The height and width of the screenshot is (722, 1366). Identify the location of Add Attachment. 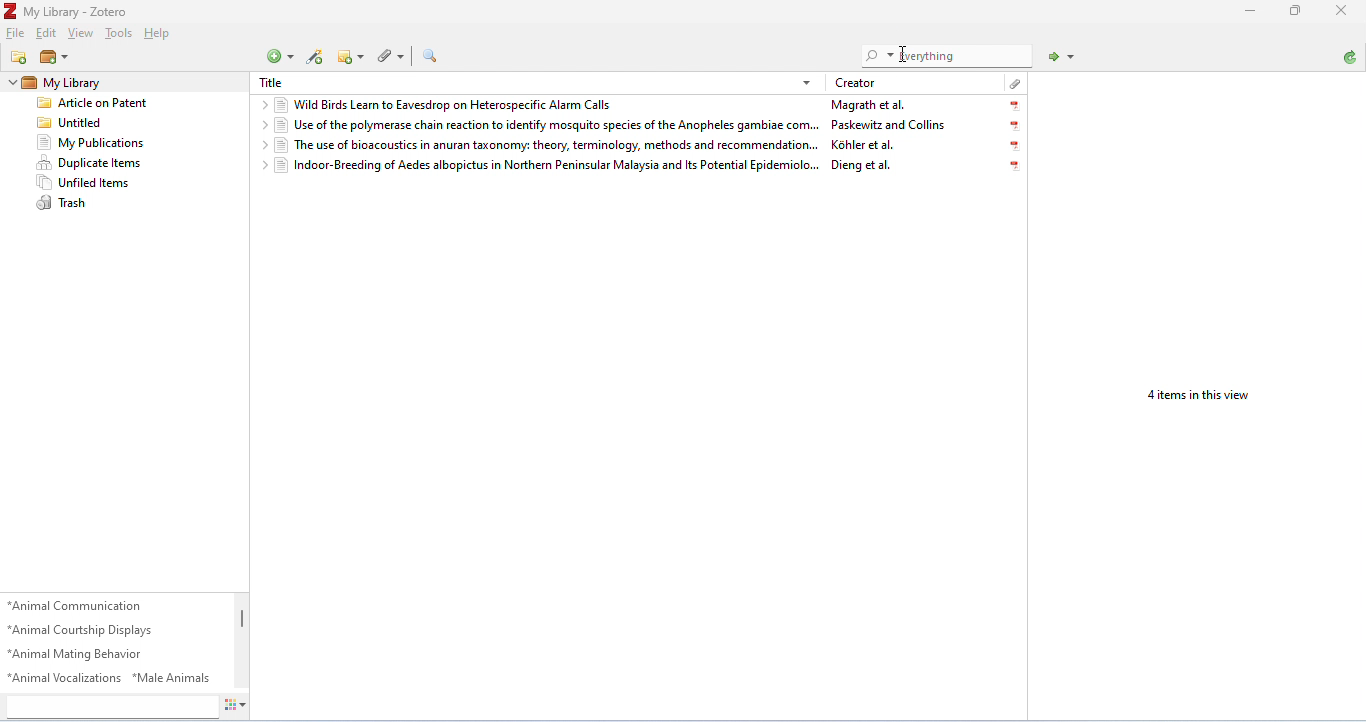
(391, 58).